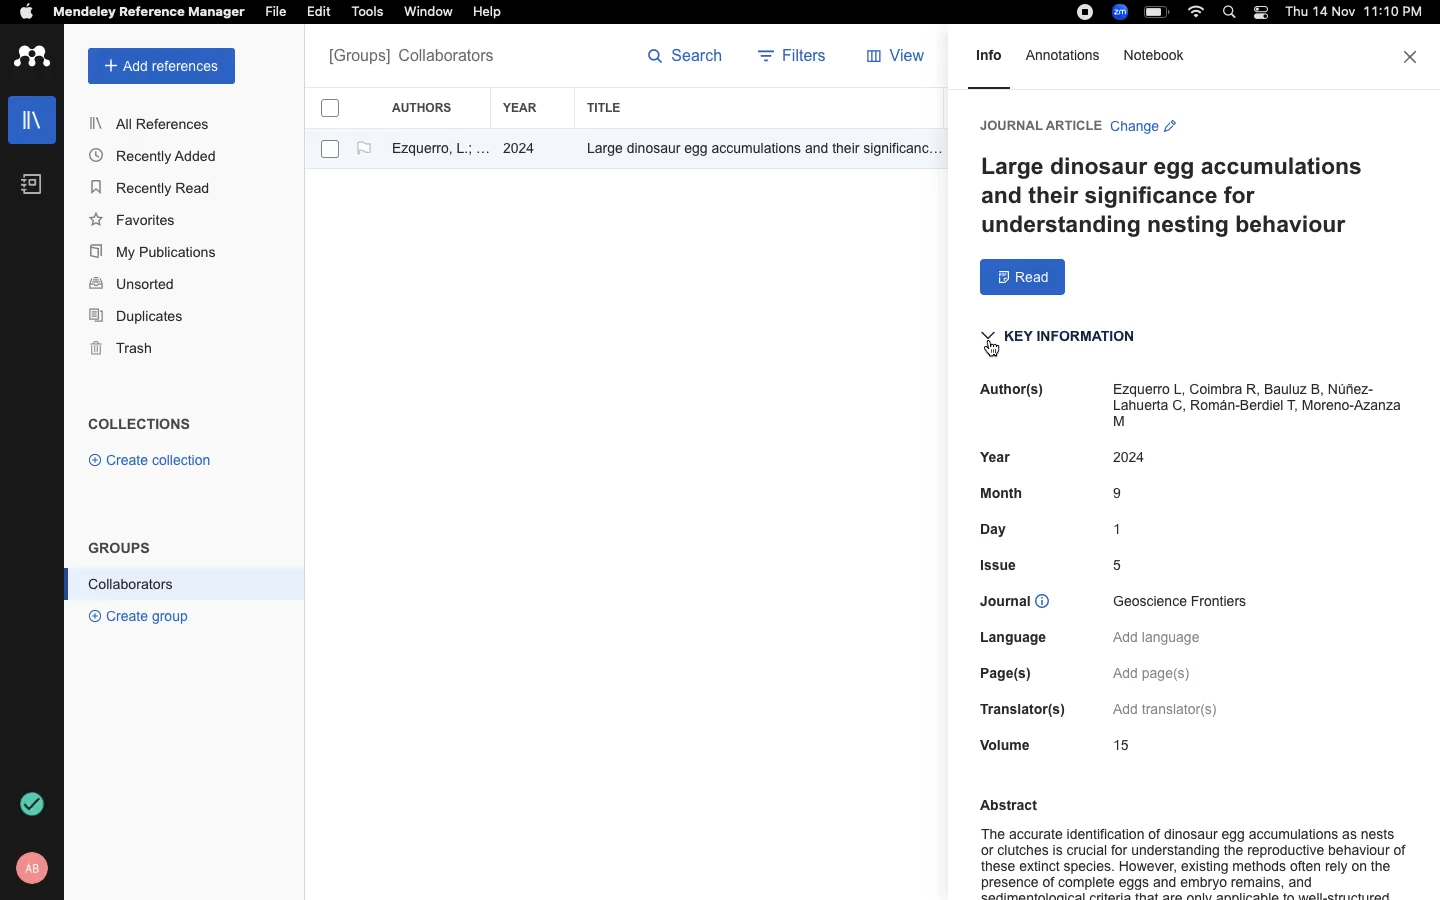  I want to click on cursor, so click(996, 352).